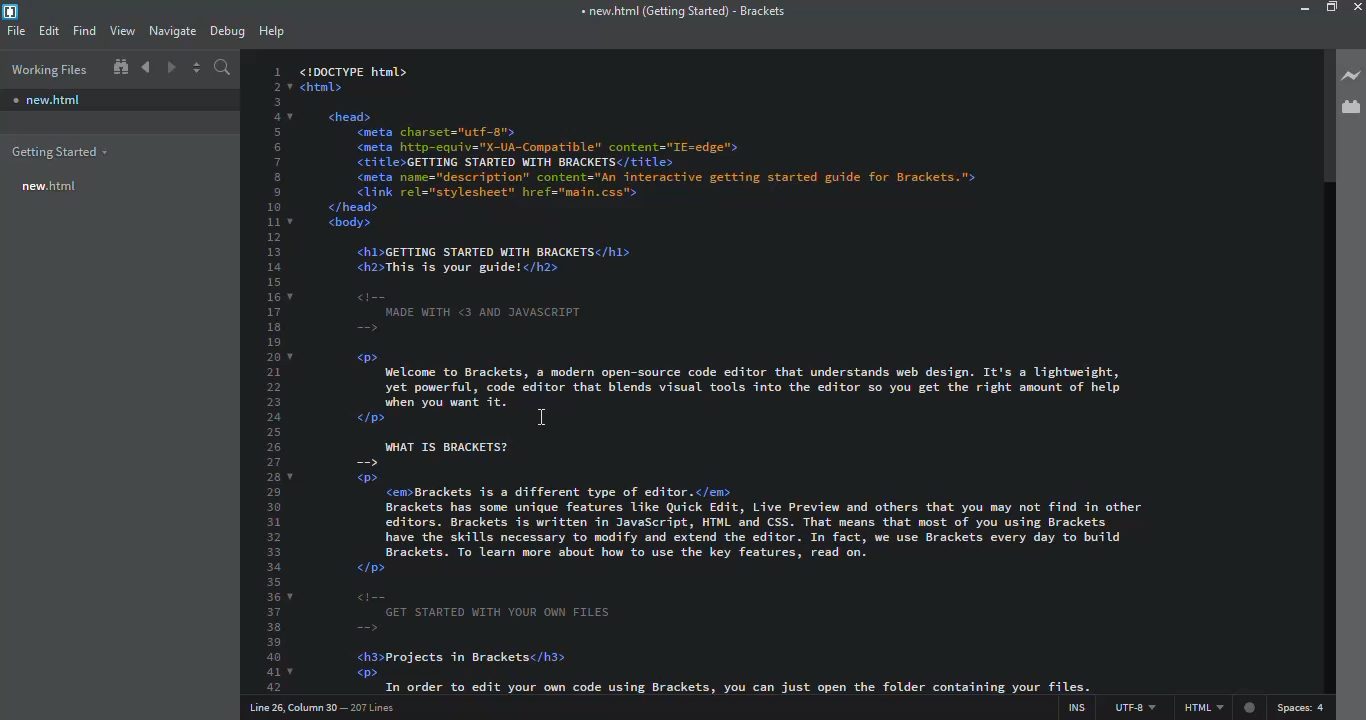 This screenshot has height=720, width=1366. Describe the element at coordinates (1355, 9) in the screenshot. I see `close` at that location.